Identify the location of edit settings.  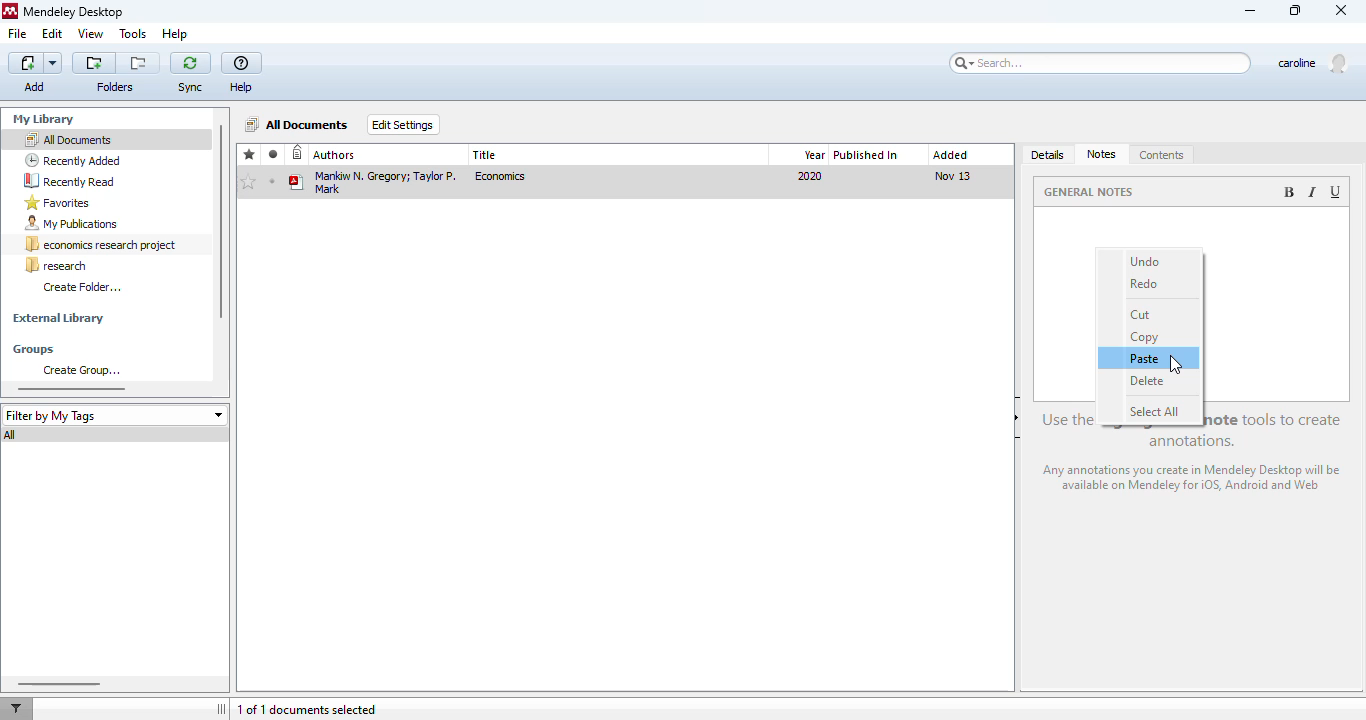
(404, 124).